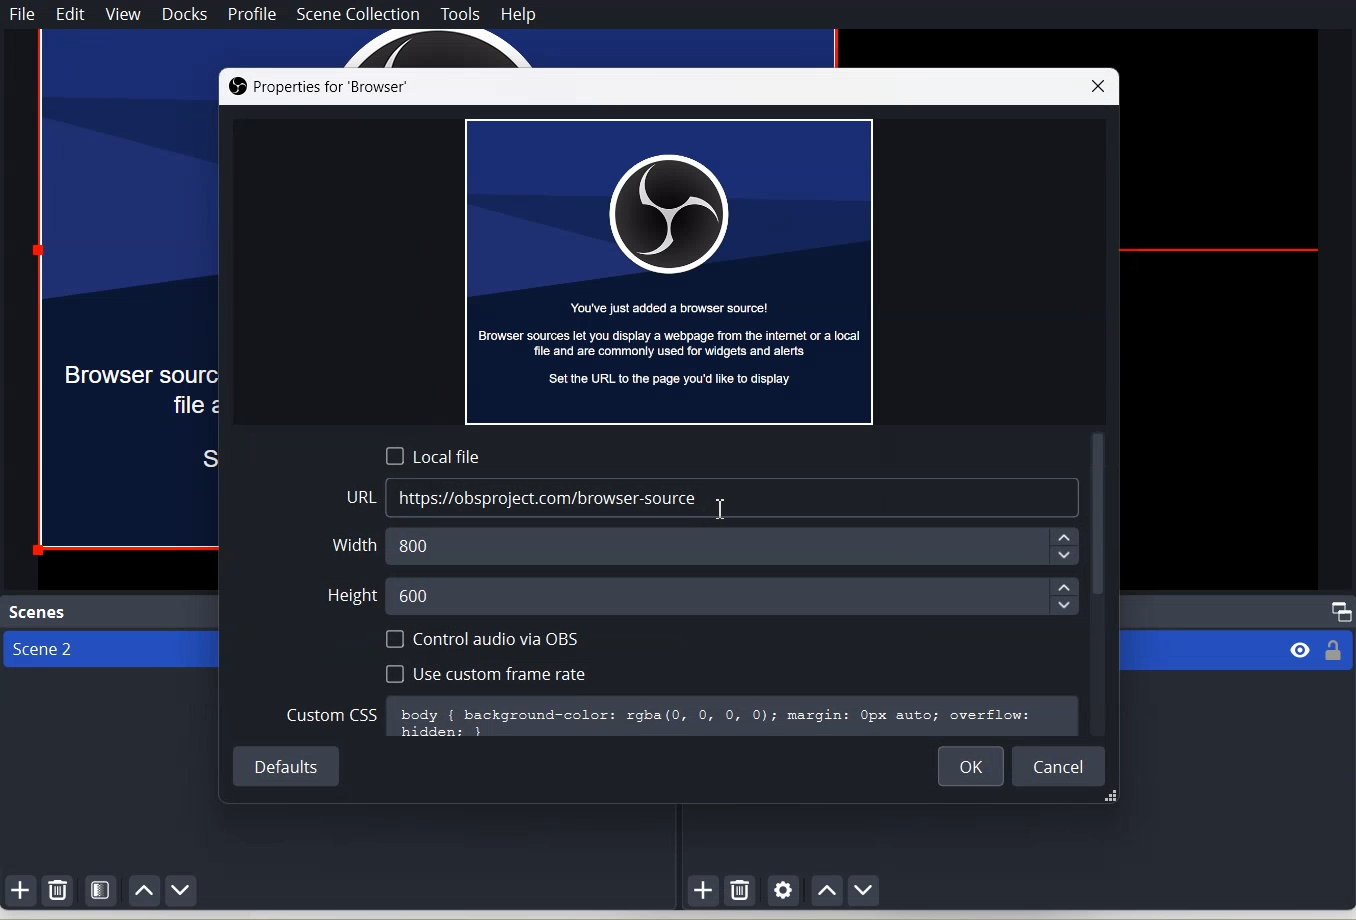 Image resolution: width=1356 pixels, height=920 pixels. What do you see at coordinates (519, 14) in the screenshot?
I see `Help` at bounding box center [519, 14].